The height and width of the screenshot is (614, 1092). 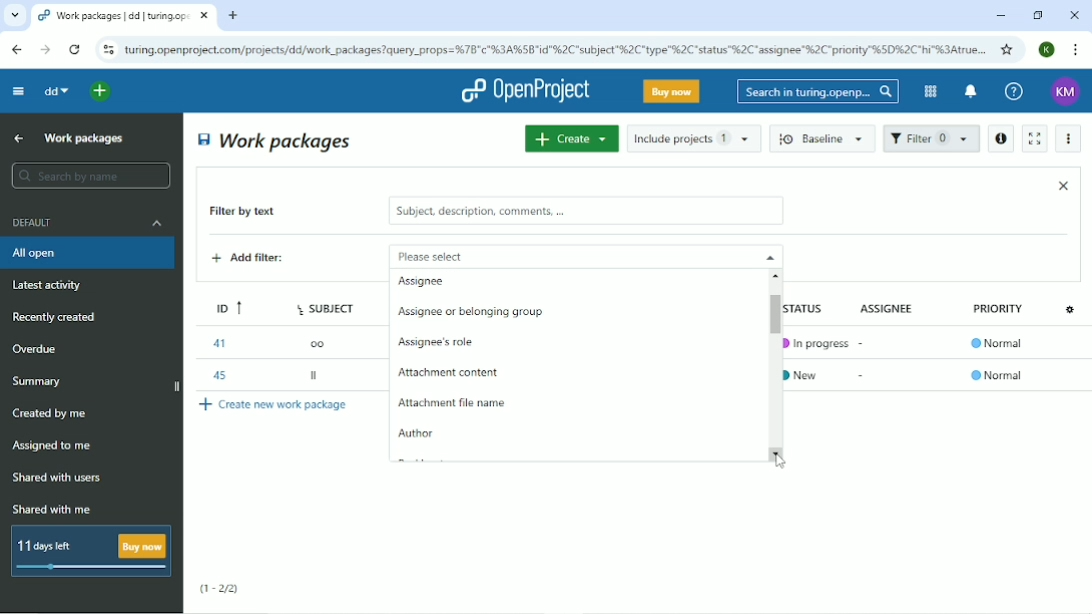 I want to click on Baseline, so click(x=824, y=138).